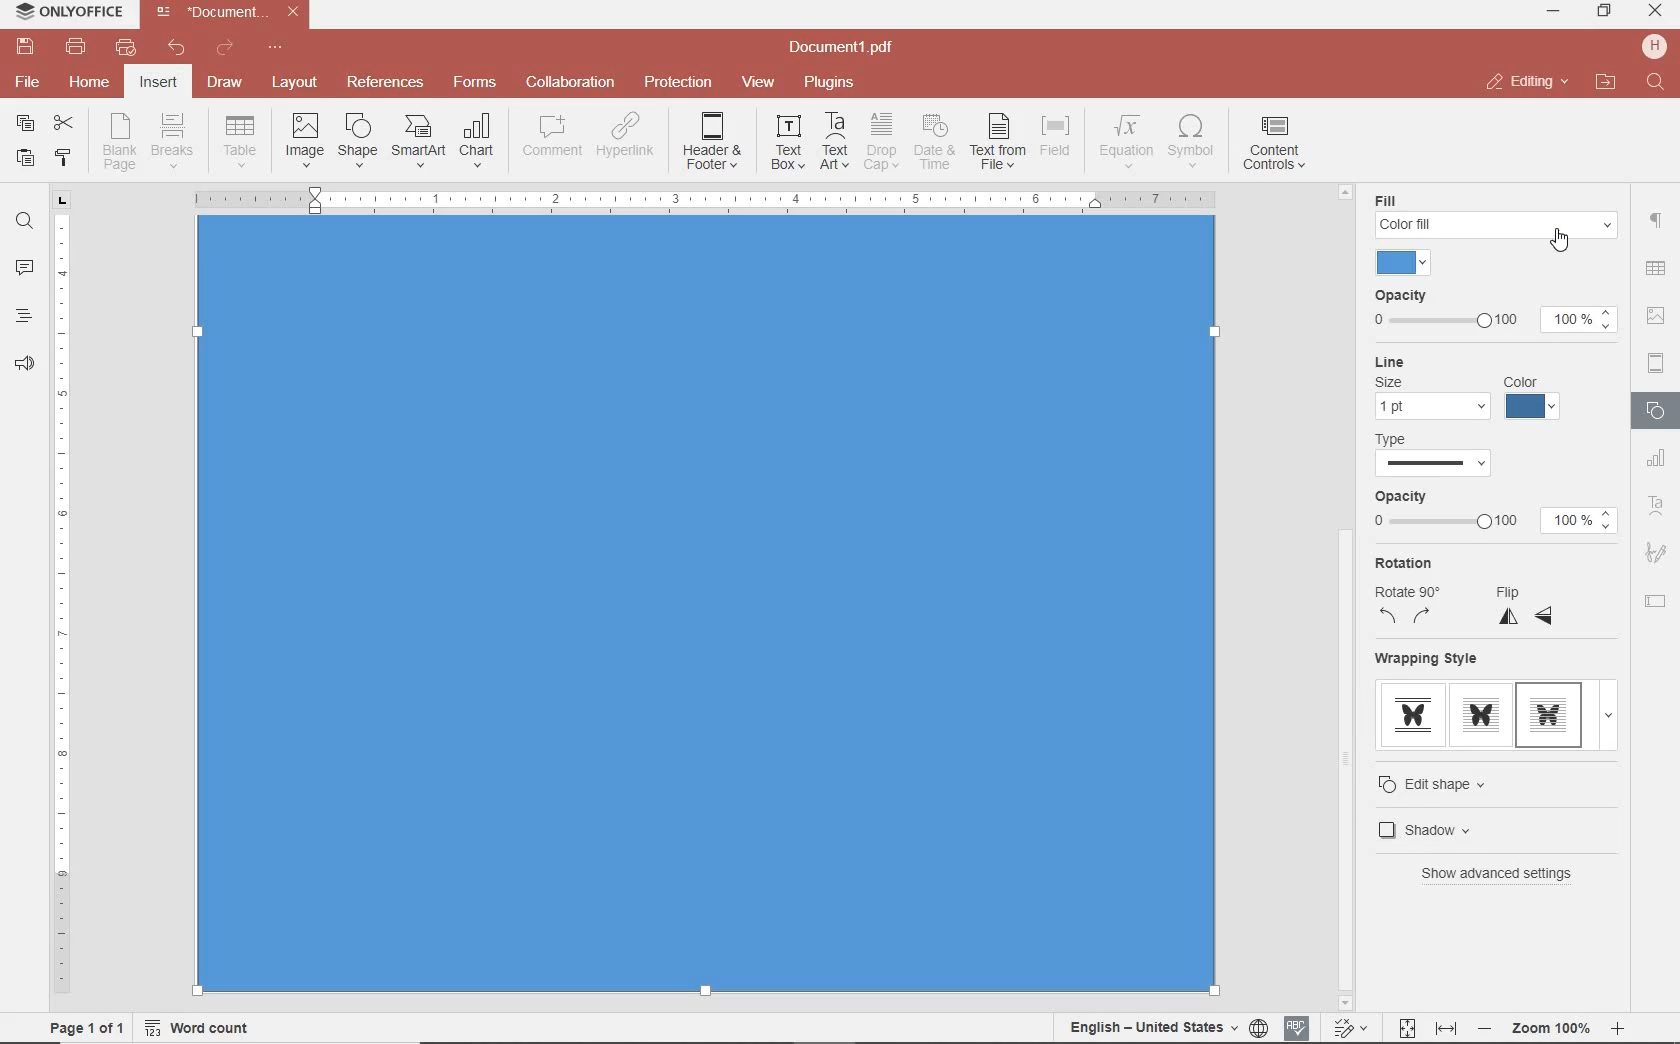  Describe the element at coordinates (24, 269) in the screenshot. I see `comments` at that location.